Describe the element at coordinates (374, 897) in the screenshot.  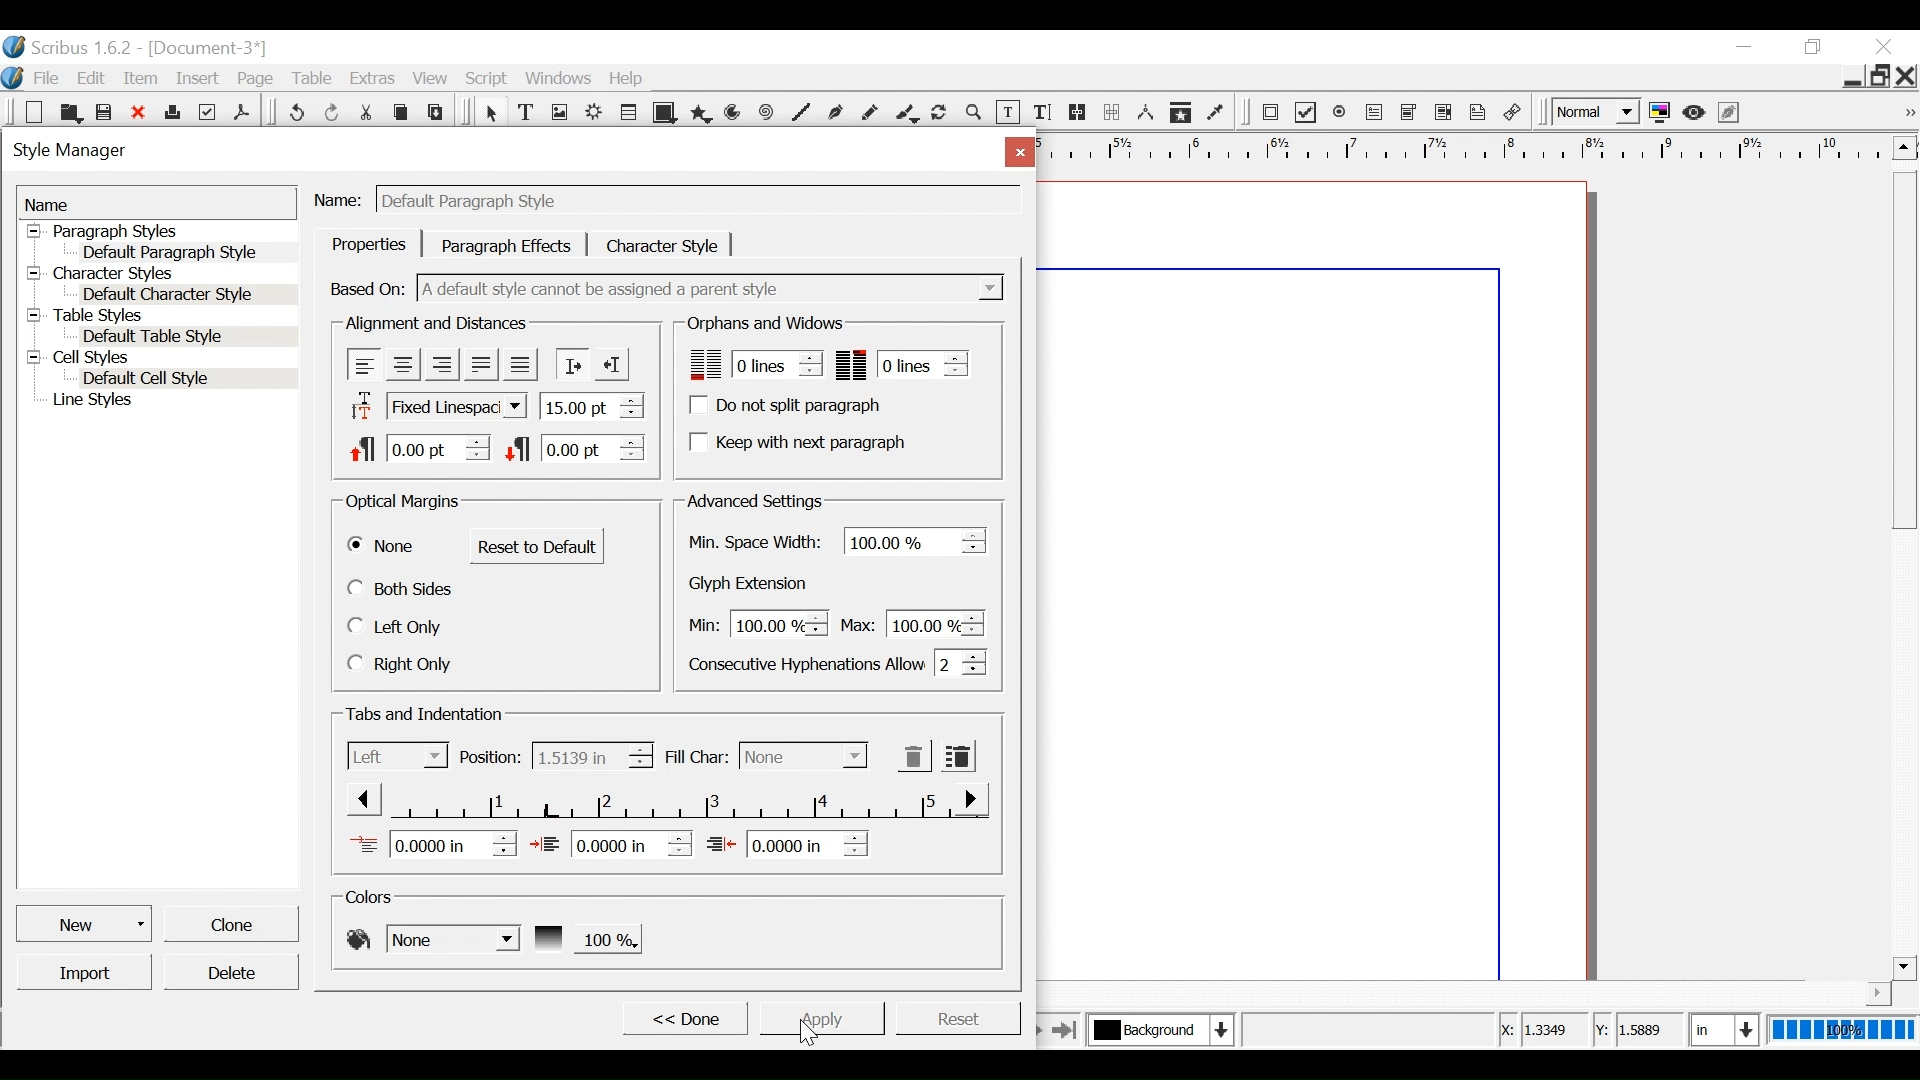
I see `Colors` at that location.